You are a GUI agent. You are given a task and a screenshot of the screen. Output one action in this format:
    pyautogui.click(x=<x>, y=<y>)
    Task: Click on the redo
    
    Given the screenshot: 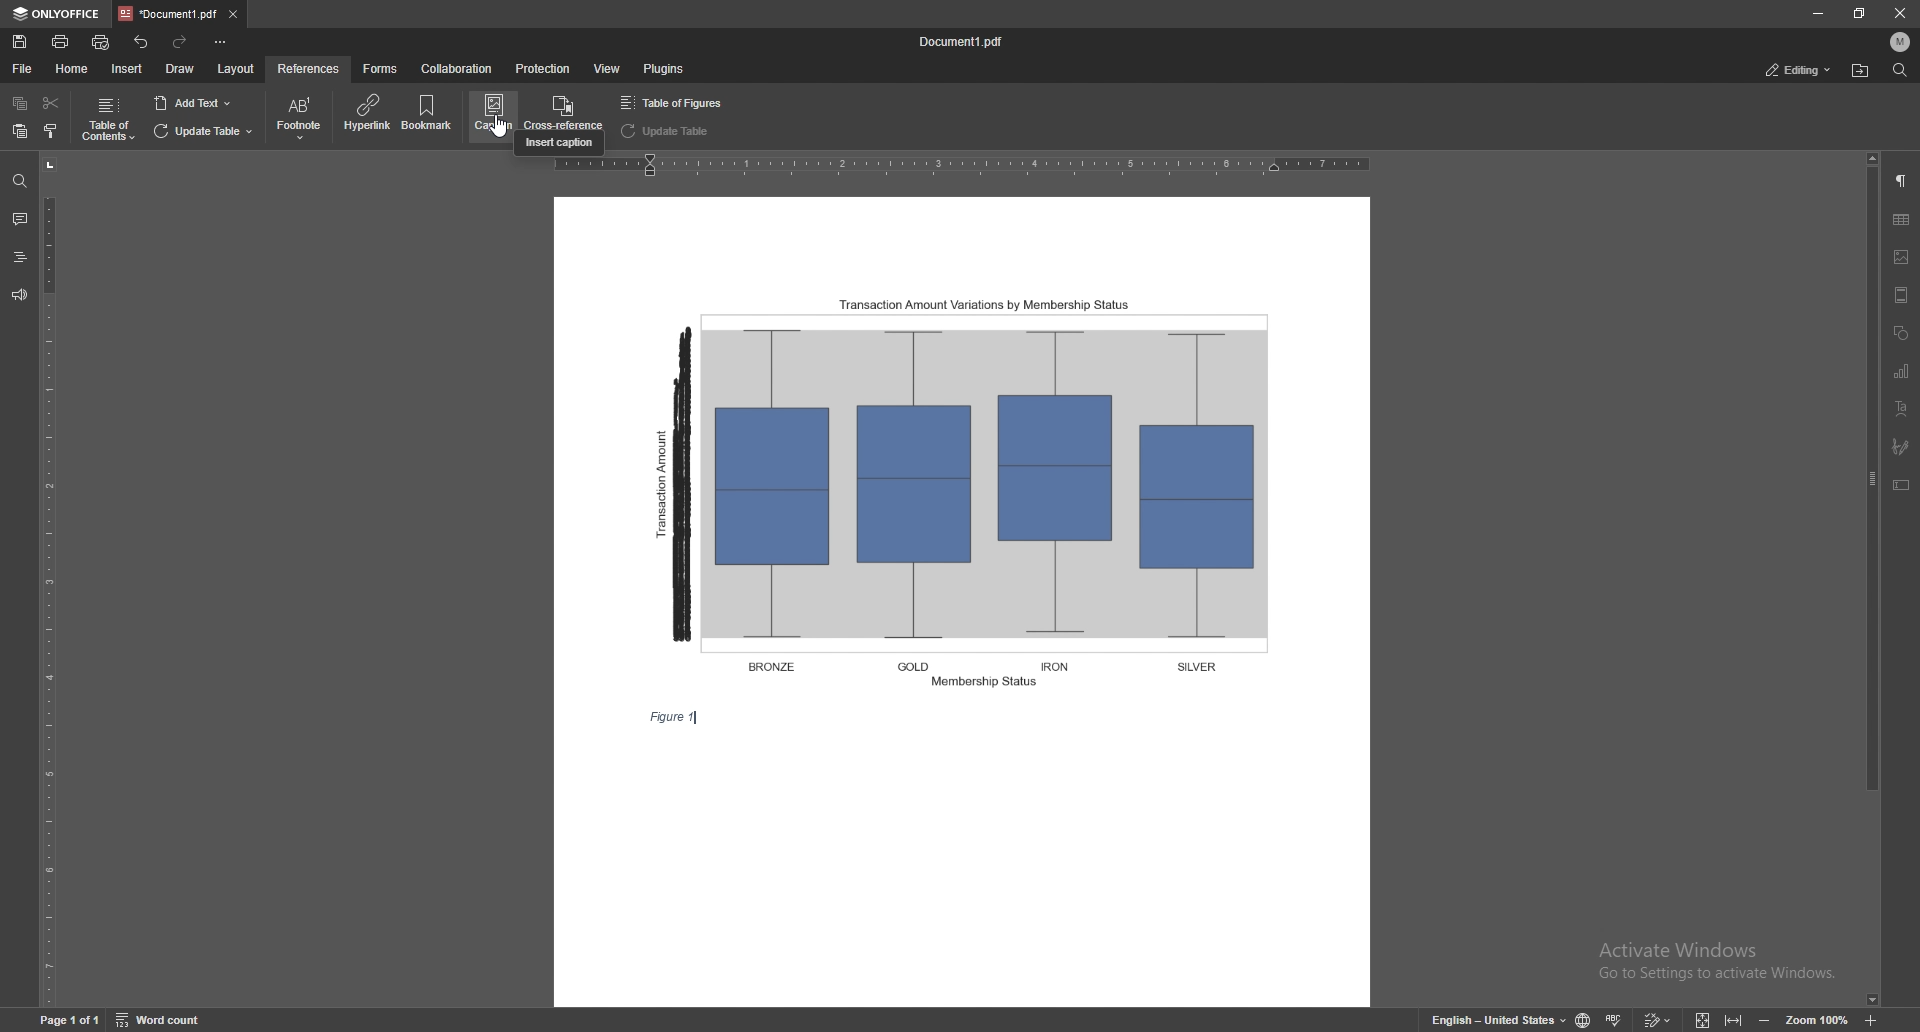 What is the action you would take?
    pyautogui.click(x=181, y=43)
    